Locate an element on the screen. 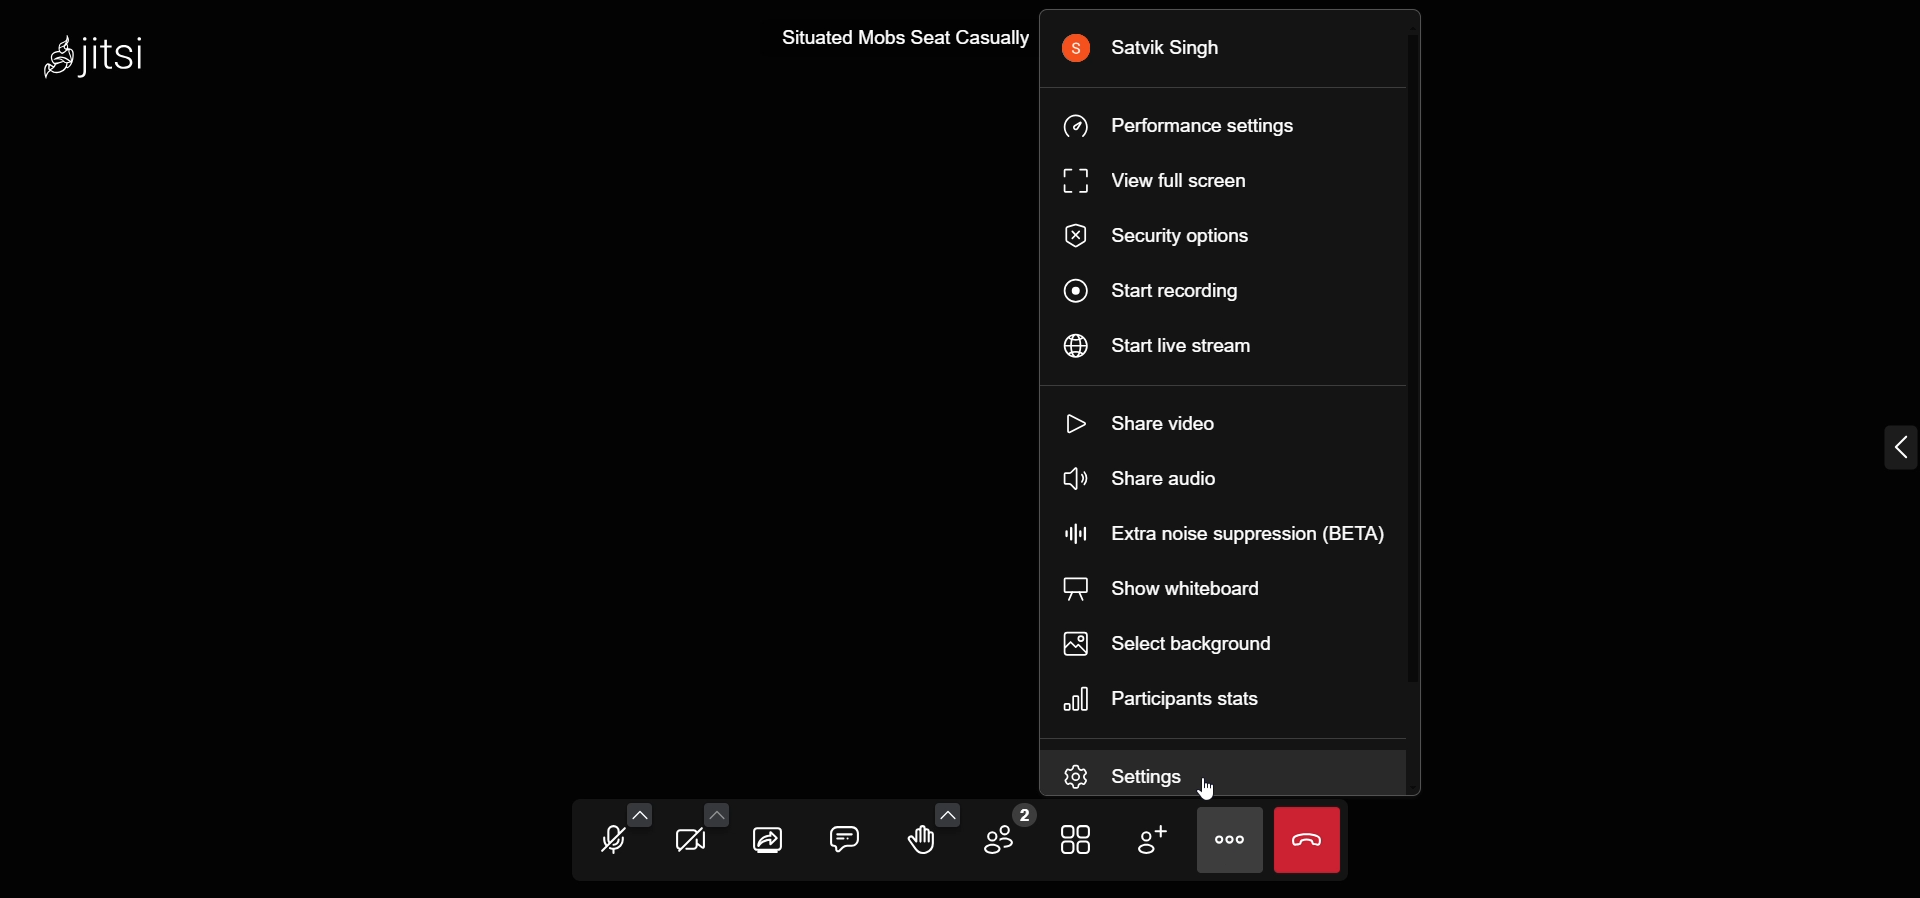 The width and height of the screenshot is (1920, 898). select background is located at coordinates (1170, 641).